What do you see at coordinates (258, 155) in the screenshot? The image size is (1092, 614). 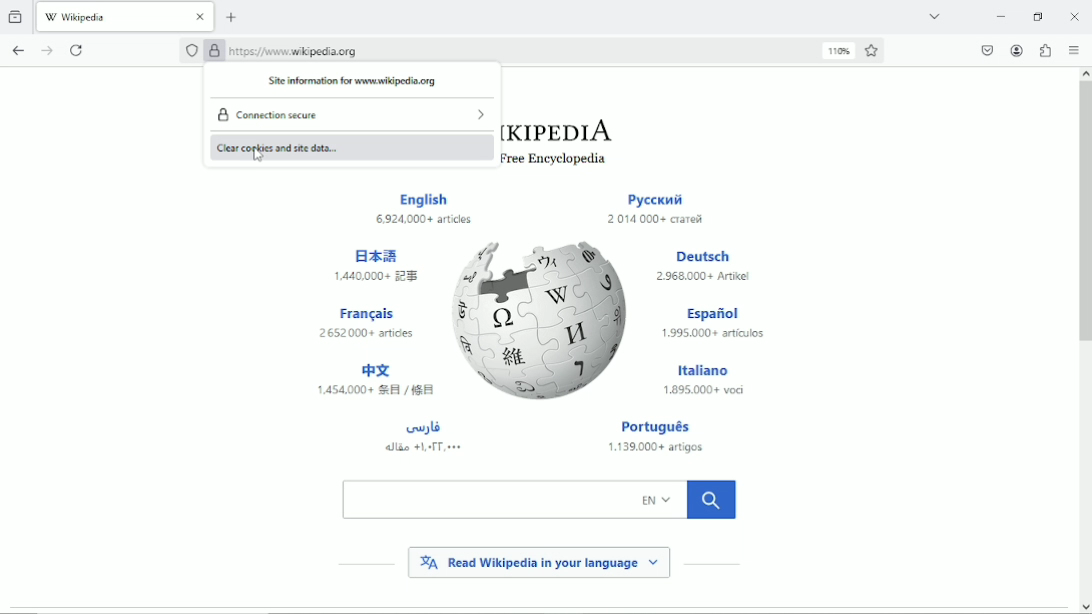 I see `cursor` at bounding box center [258, 155].